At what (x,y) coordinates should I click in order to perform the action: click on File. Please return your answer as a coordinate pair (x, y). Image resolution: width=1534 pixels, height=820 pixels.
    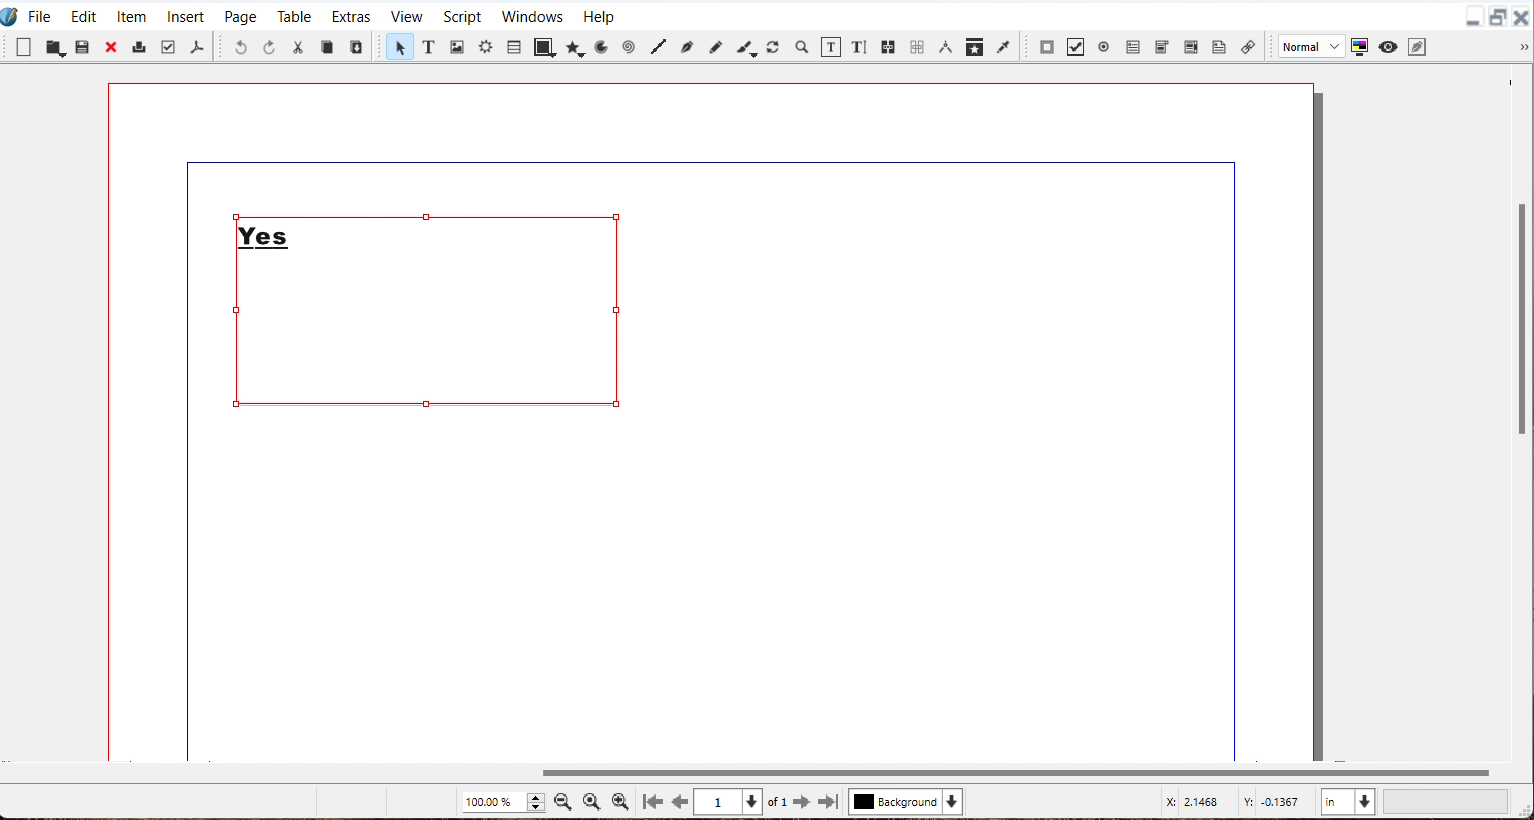
    Looking at the image, I should click on (41, 14).